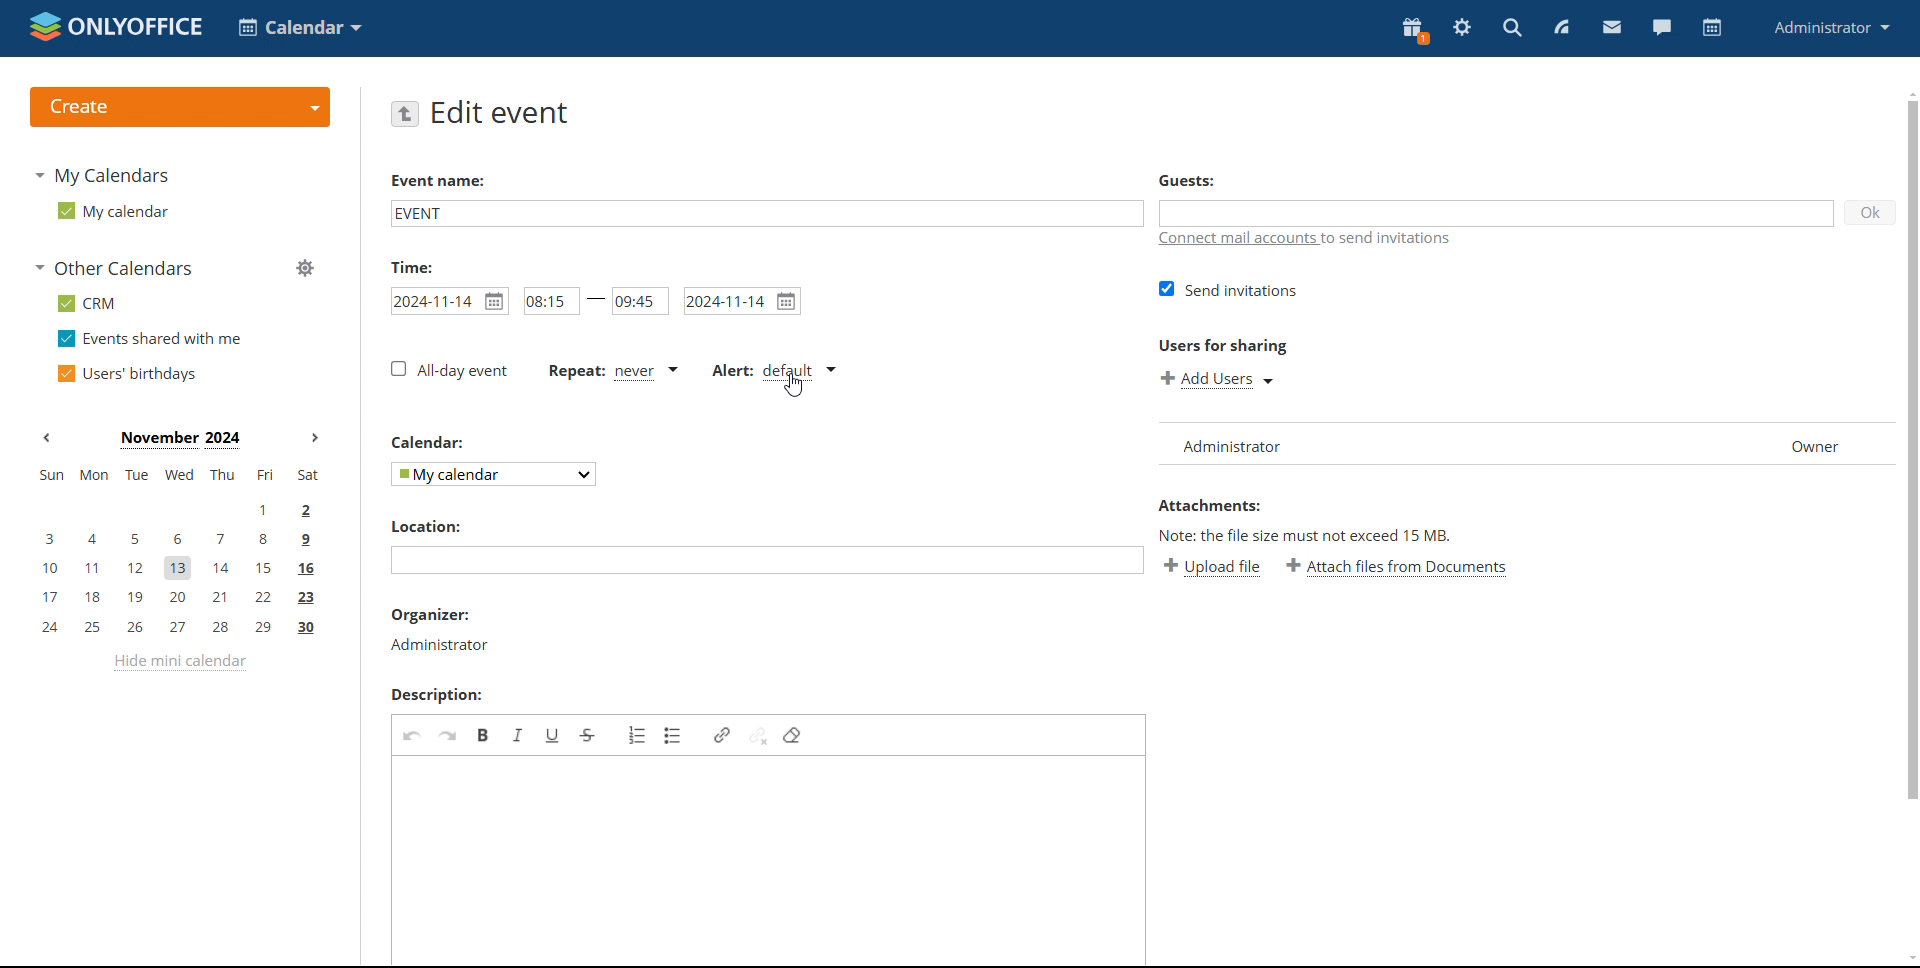  What do you see at coordinates (148, 339) in the screenshot?
I see `events shared with me` at bounding box center [148, 339].